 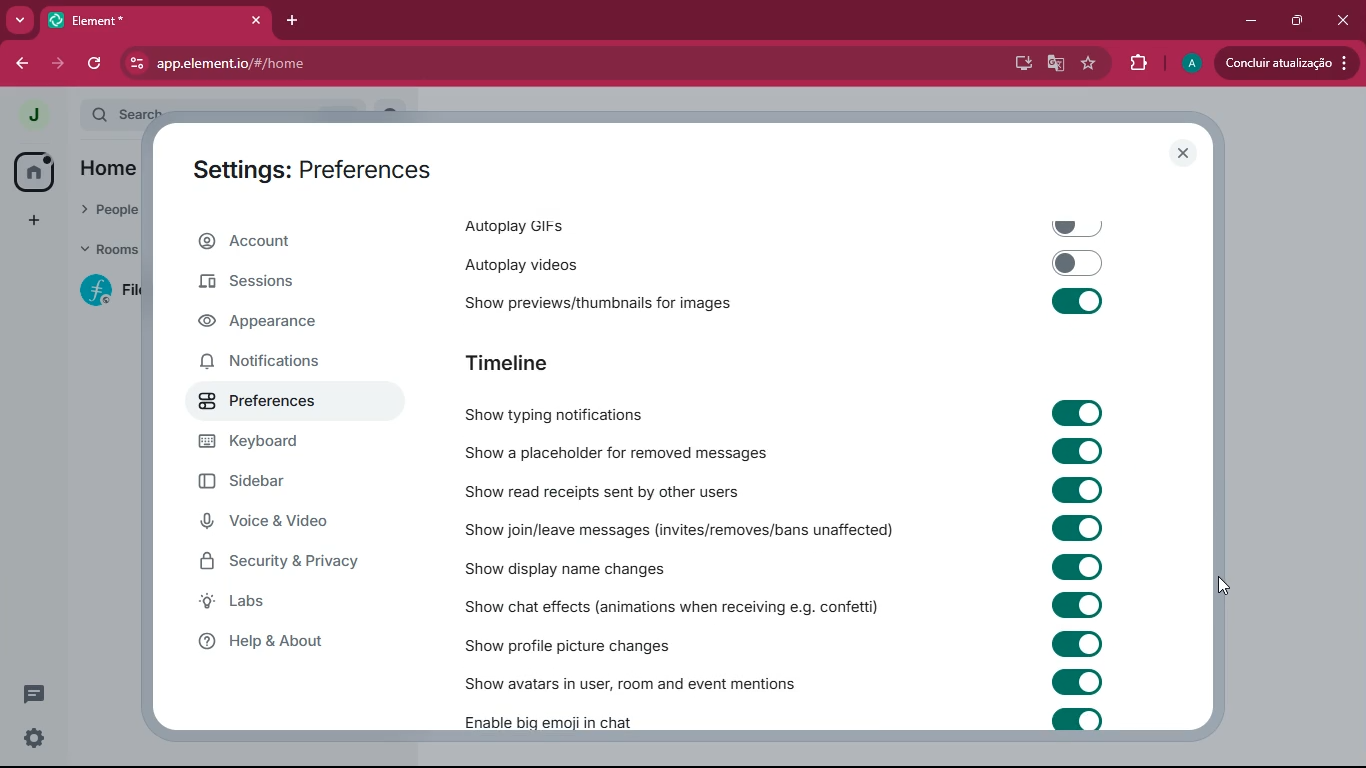 What do you see at coordinates (296, 244) in the screenshot?
I see `account` at bounding box center [296, 244].